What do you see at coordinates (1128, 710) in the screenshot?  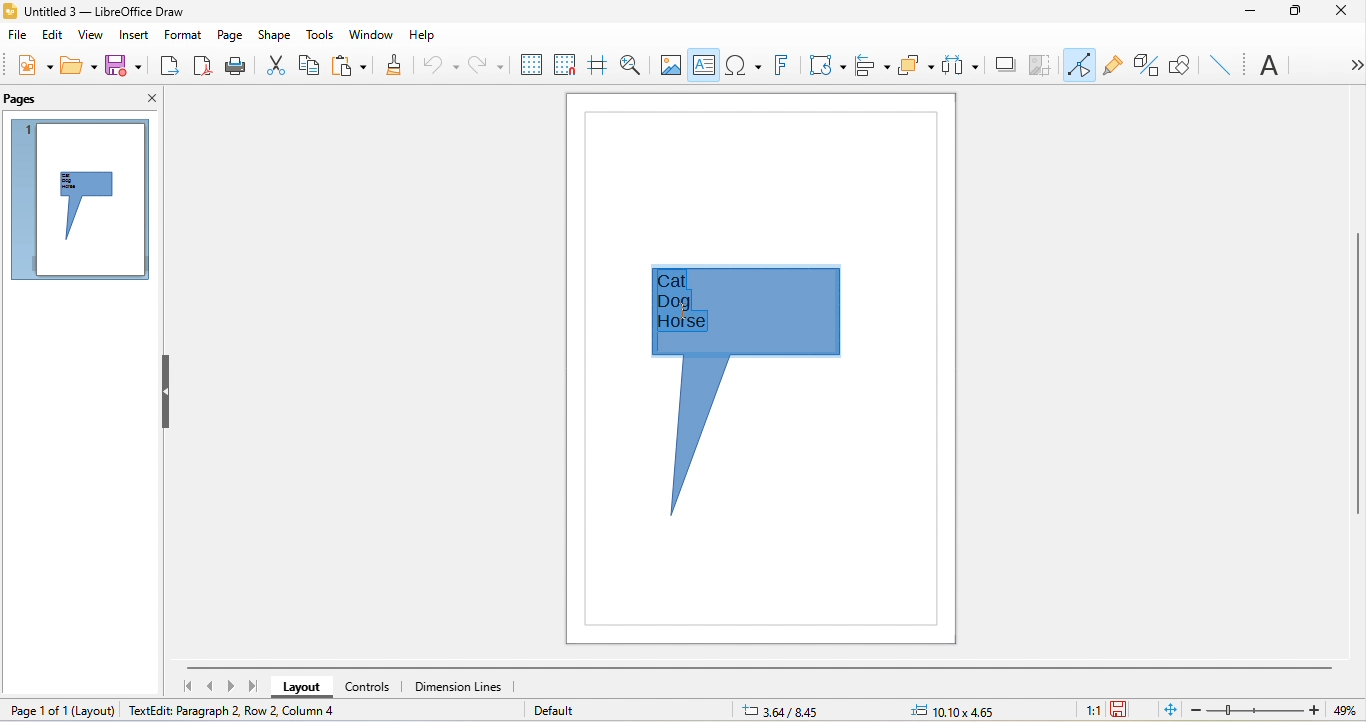 I see `the document has not been modified since the last save` at bounding box center [1128, 710].